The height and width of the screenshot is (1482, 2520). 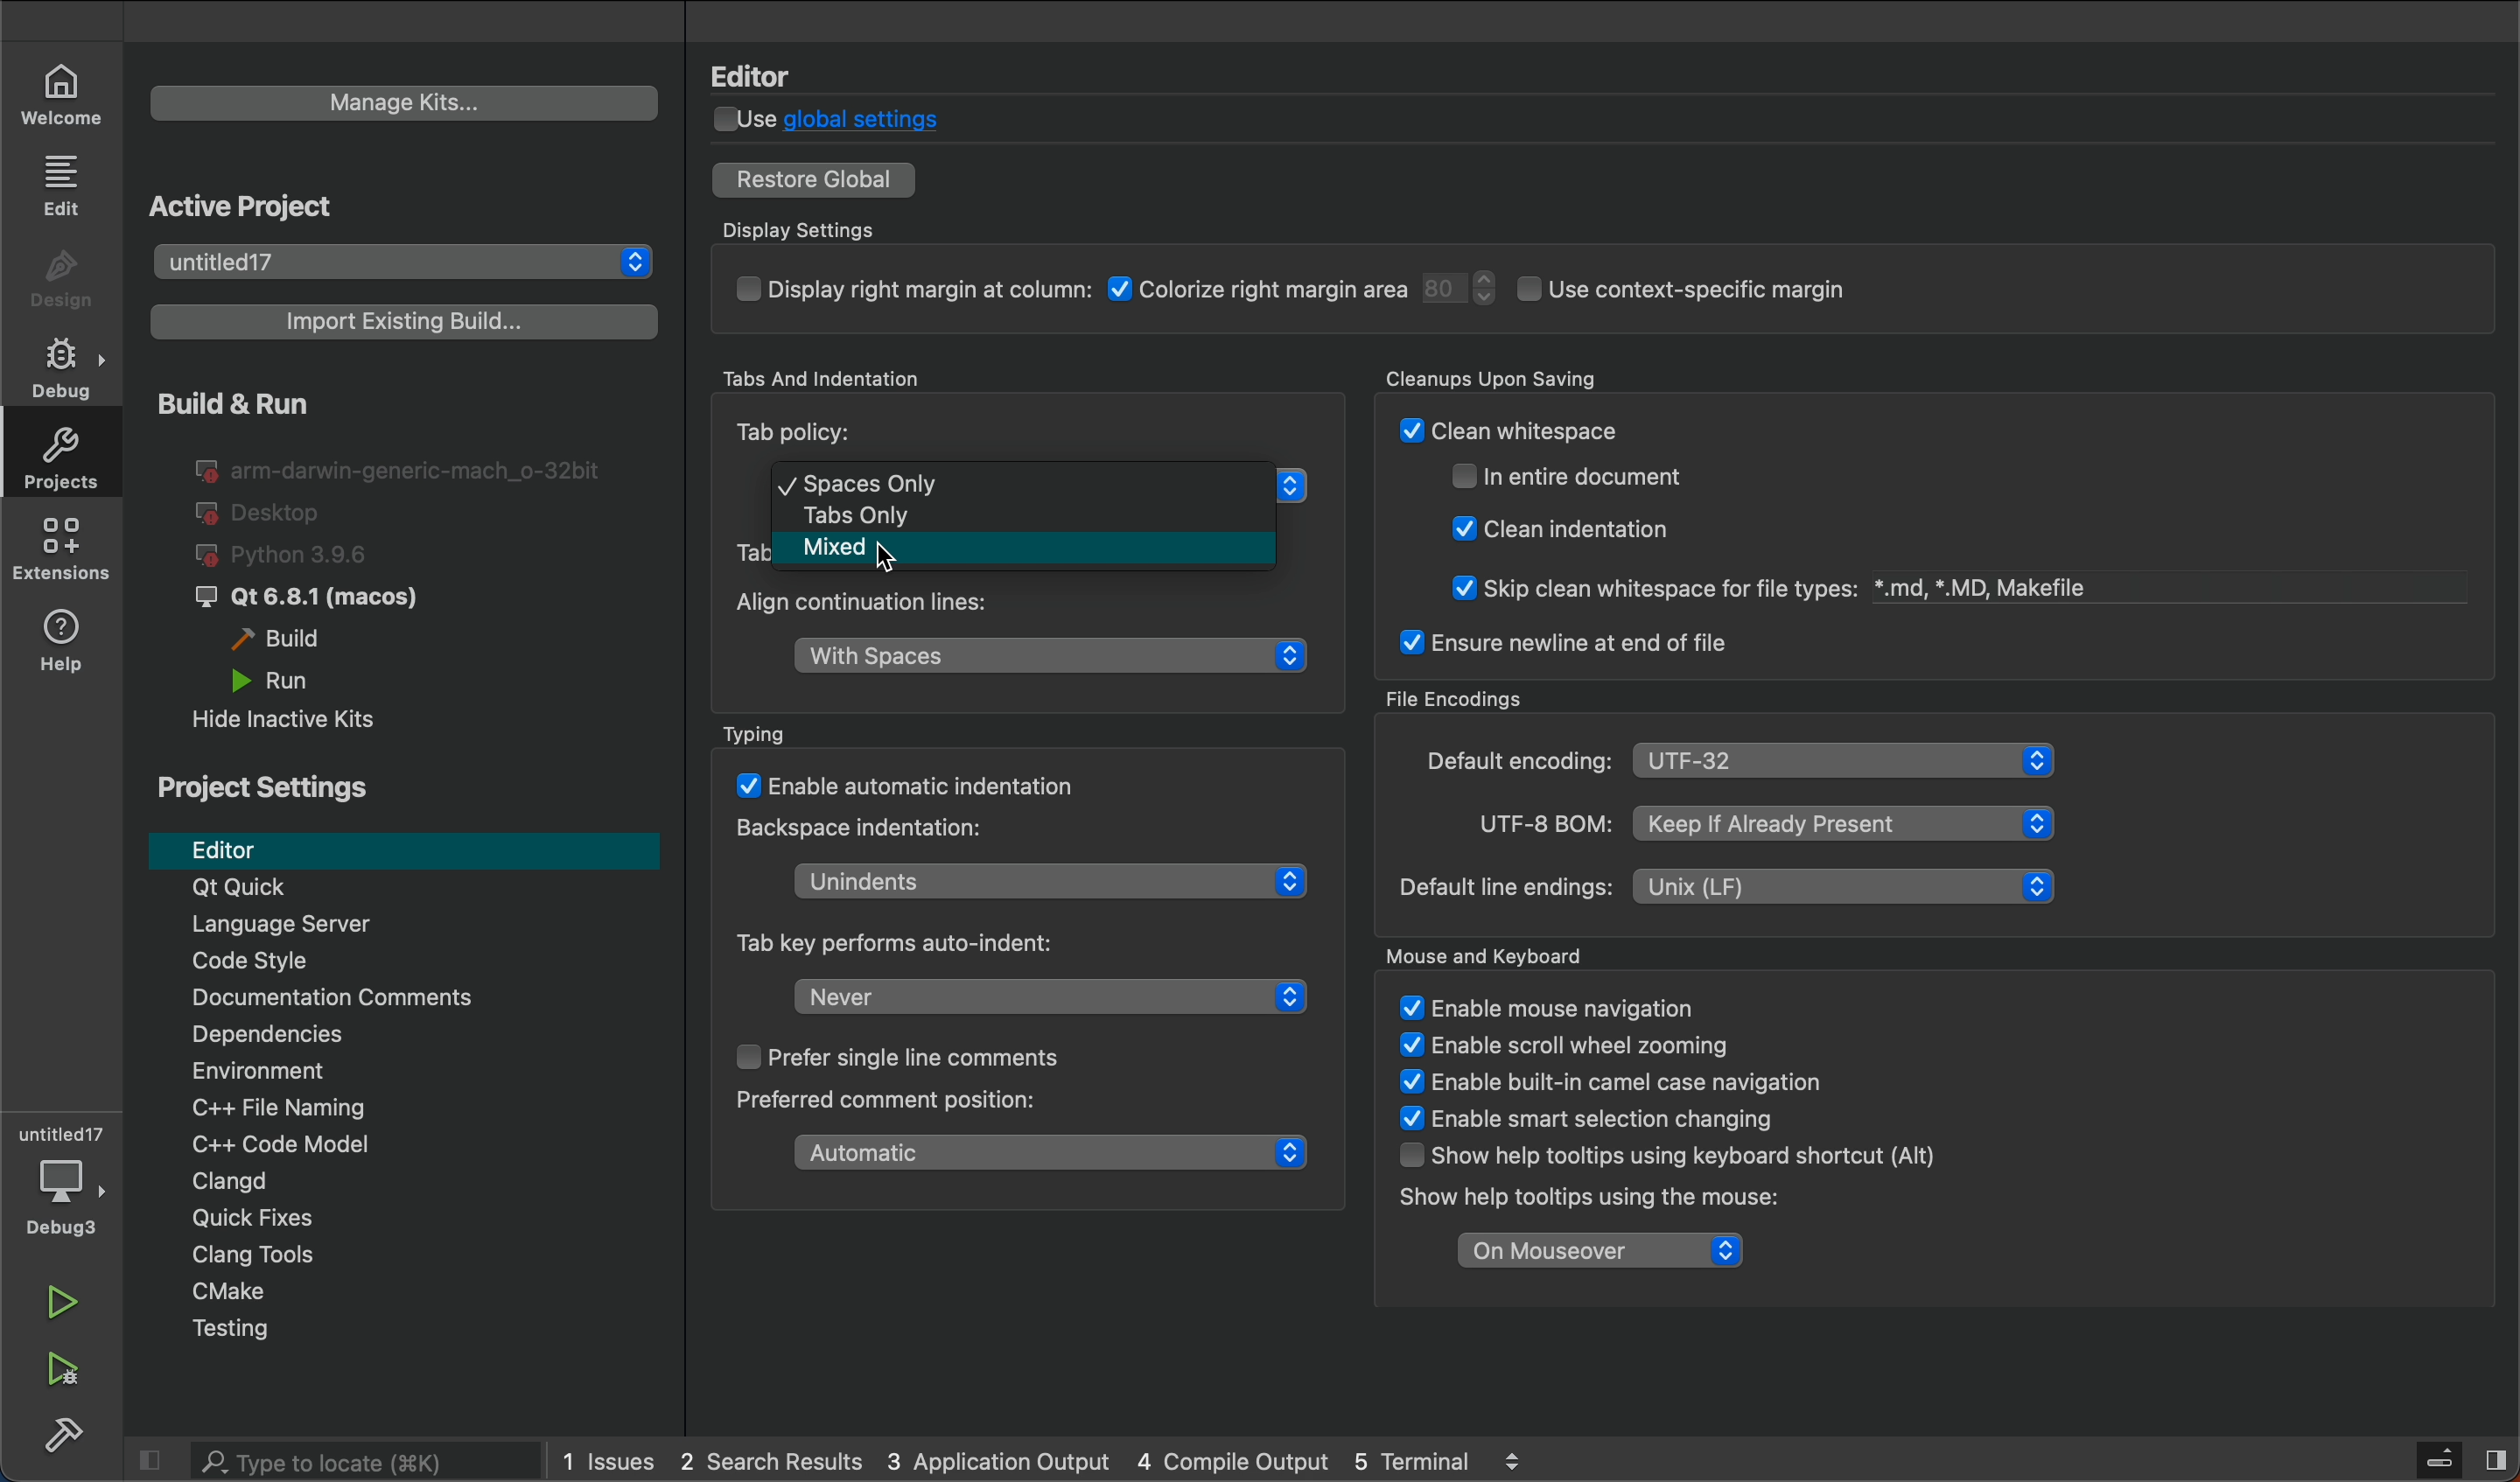 What do you see at coordinates (381, 926) in the screenshot?
I see `language server` at bounding box center [381, 926].